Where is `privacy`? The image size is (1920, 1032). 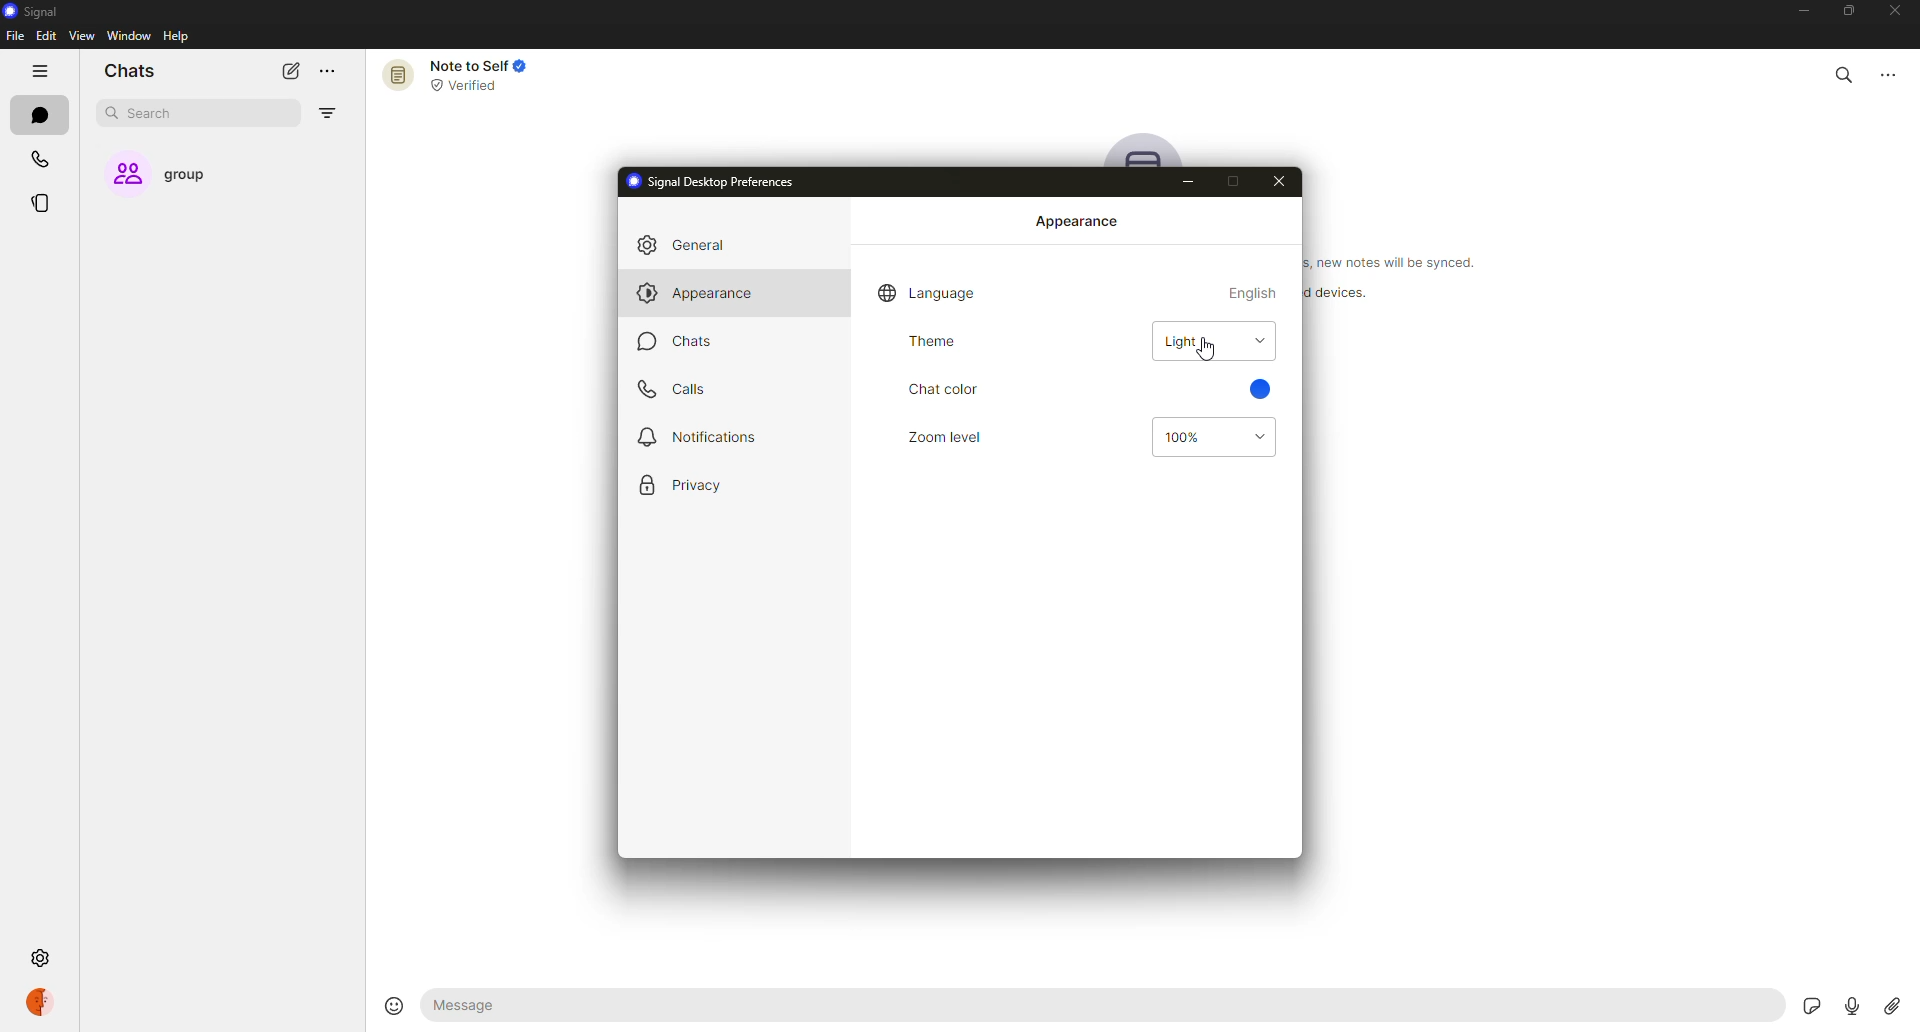
privacy is located at coordinates (685, 486).